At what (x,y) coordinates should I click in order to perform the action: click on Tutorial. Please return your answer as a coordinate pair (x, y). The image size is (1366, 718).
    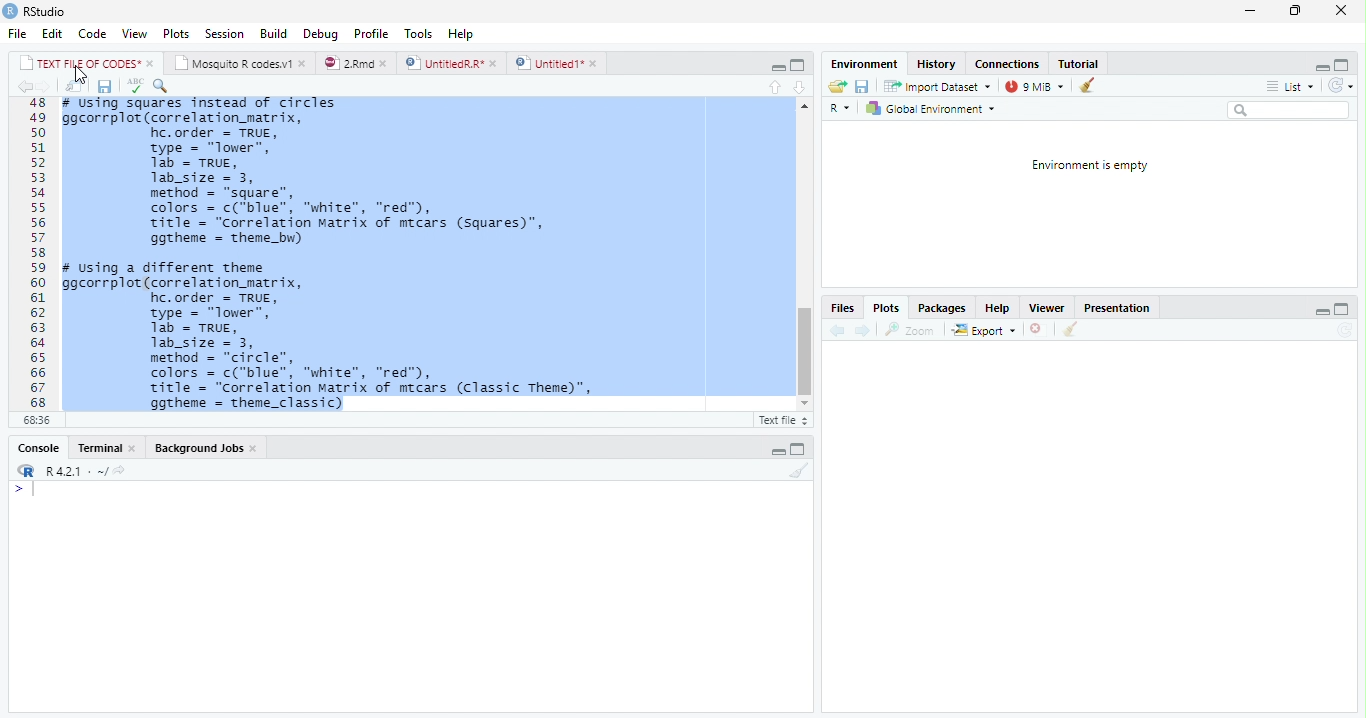
    Looking at the image, I should click on (1080, 63).